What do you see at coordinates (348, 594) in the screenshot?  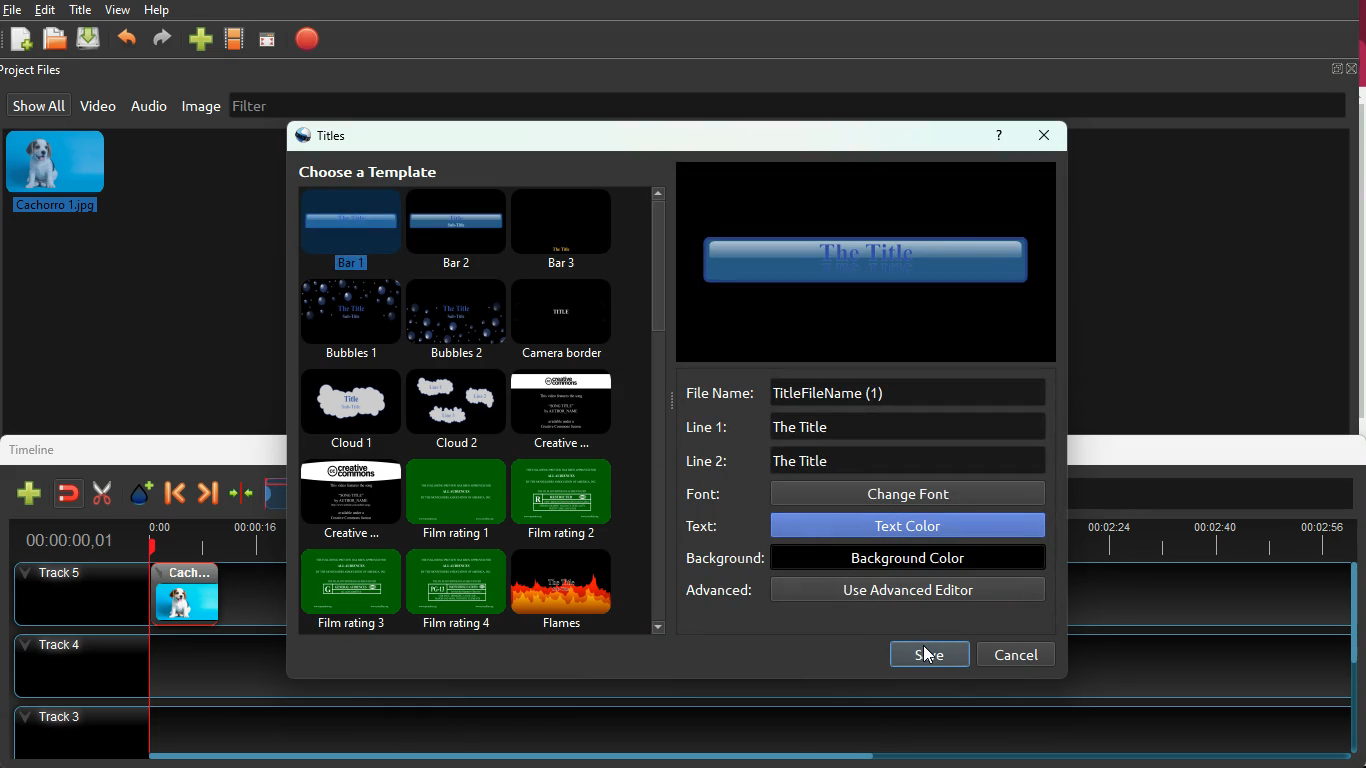 I see `film rating 3` at bounding box center [348, 594].